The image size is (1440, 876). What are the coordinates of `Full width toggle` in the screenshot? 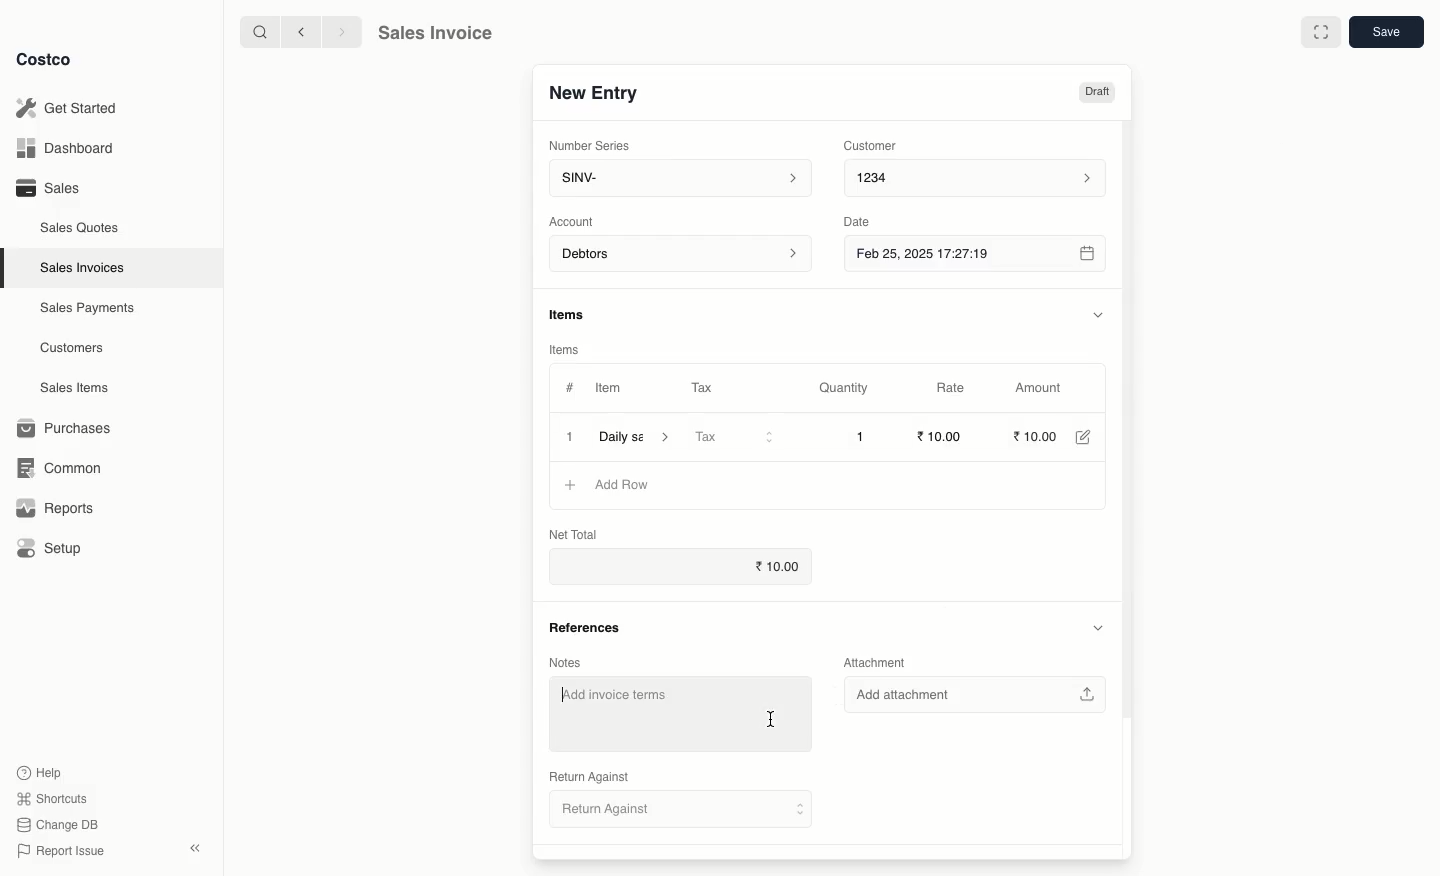 It's located at (1320, 31).